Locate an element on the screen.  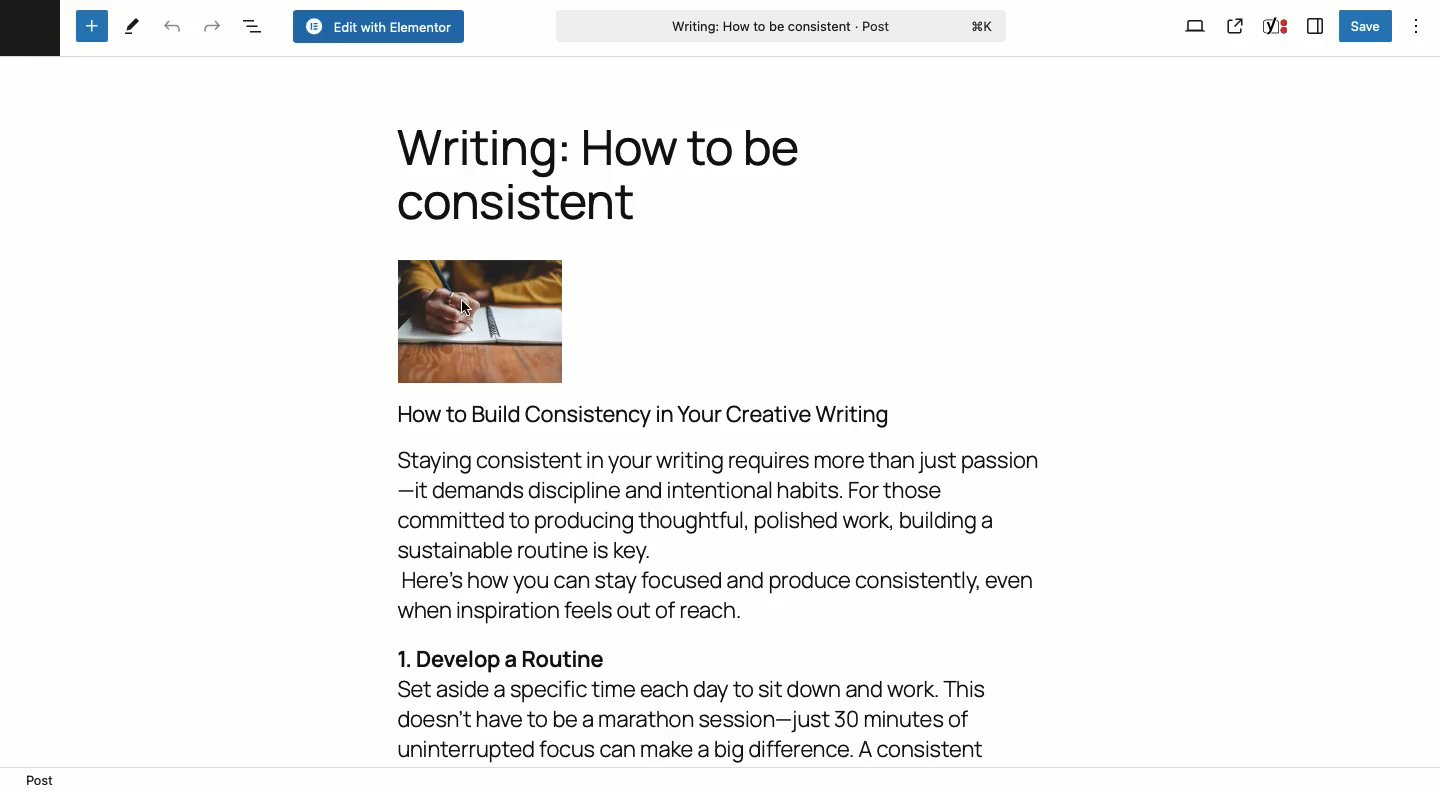
Save is located at coordinates (1367, 27).